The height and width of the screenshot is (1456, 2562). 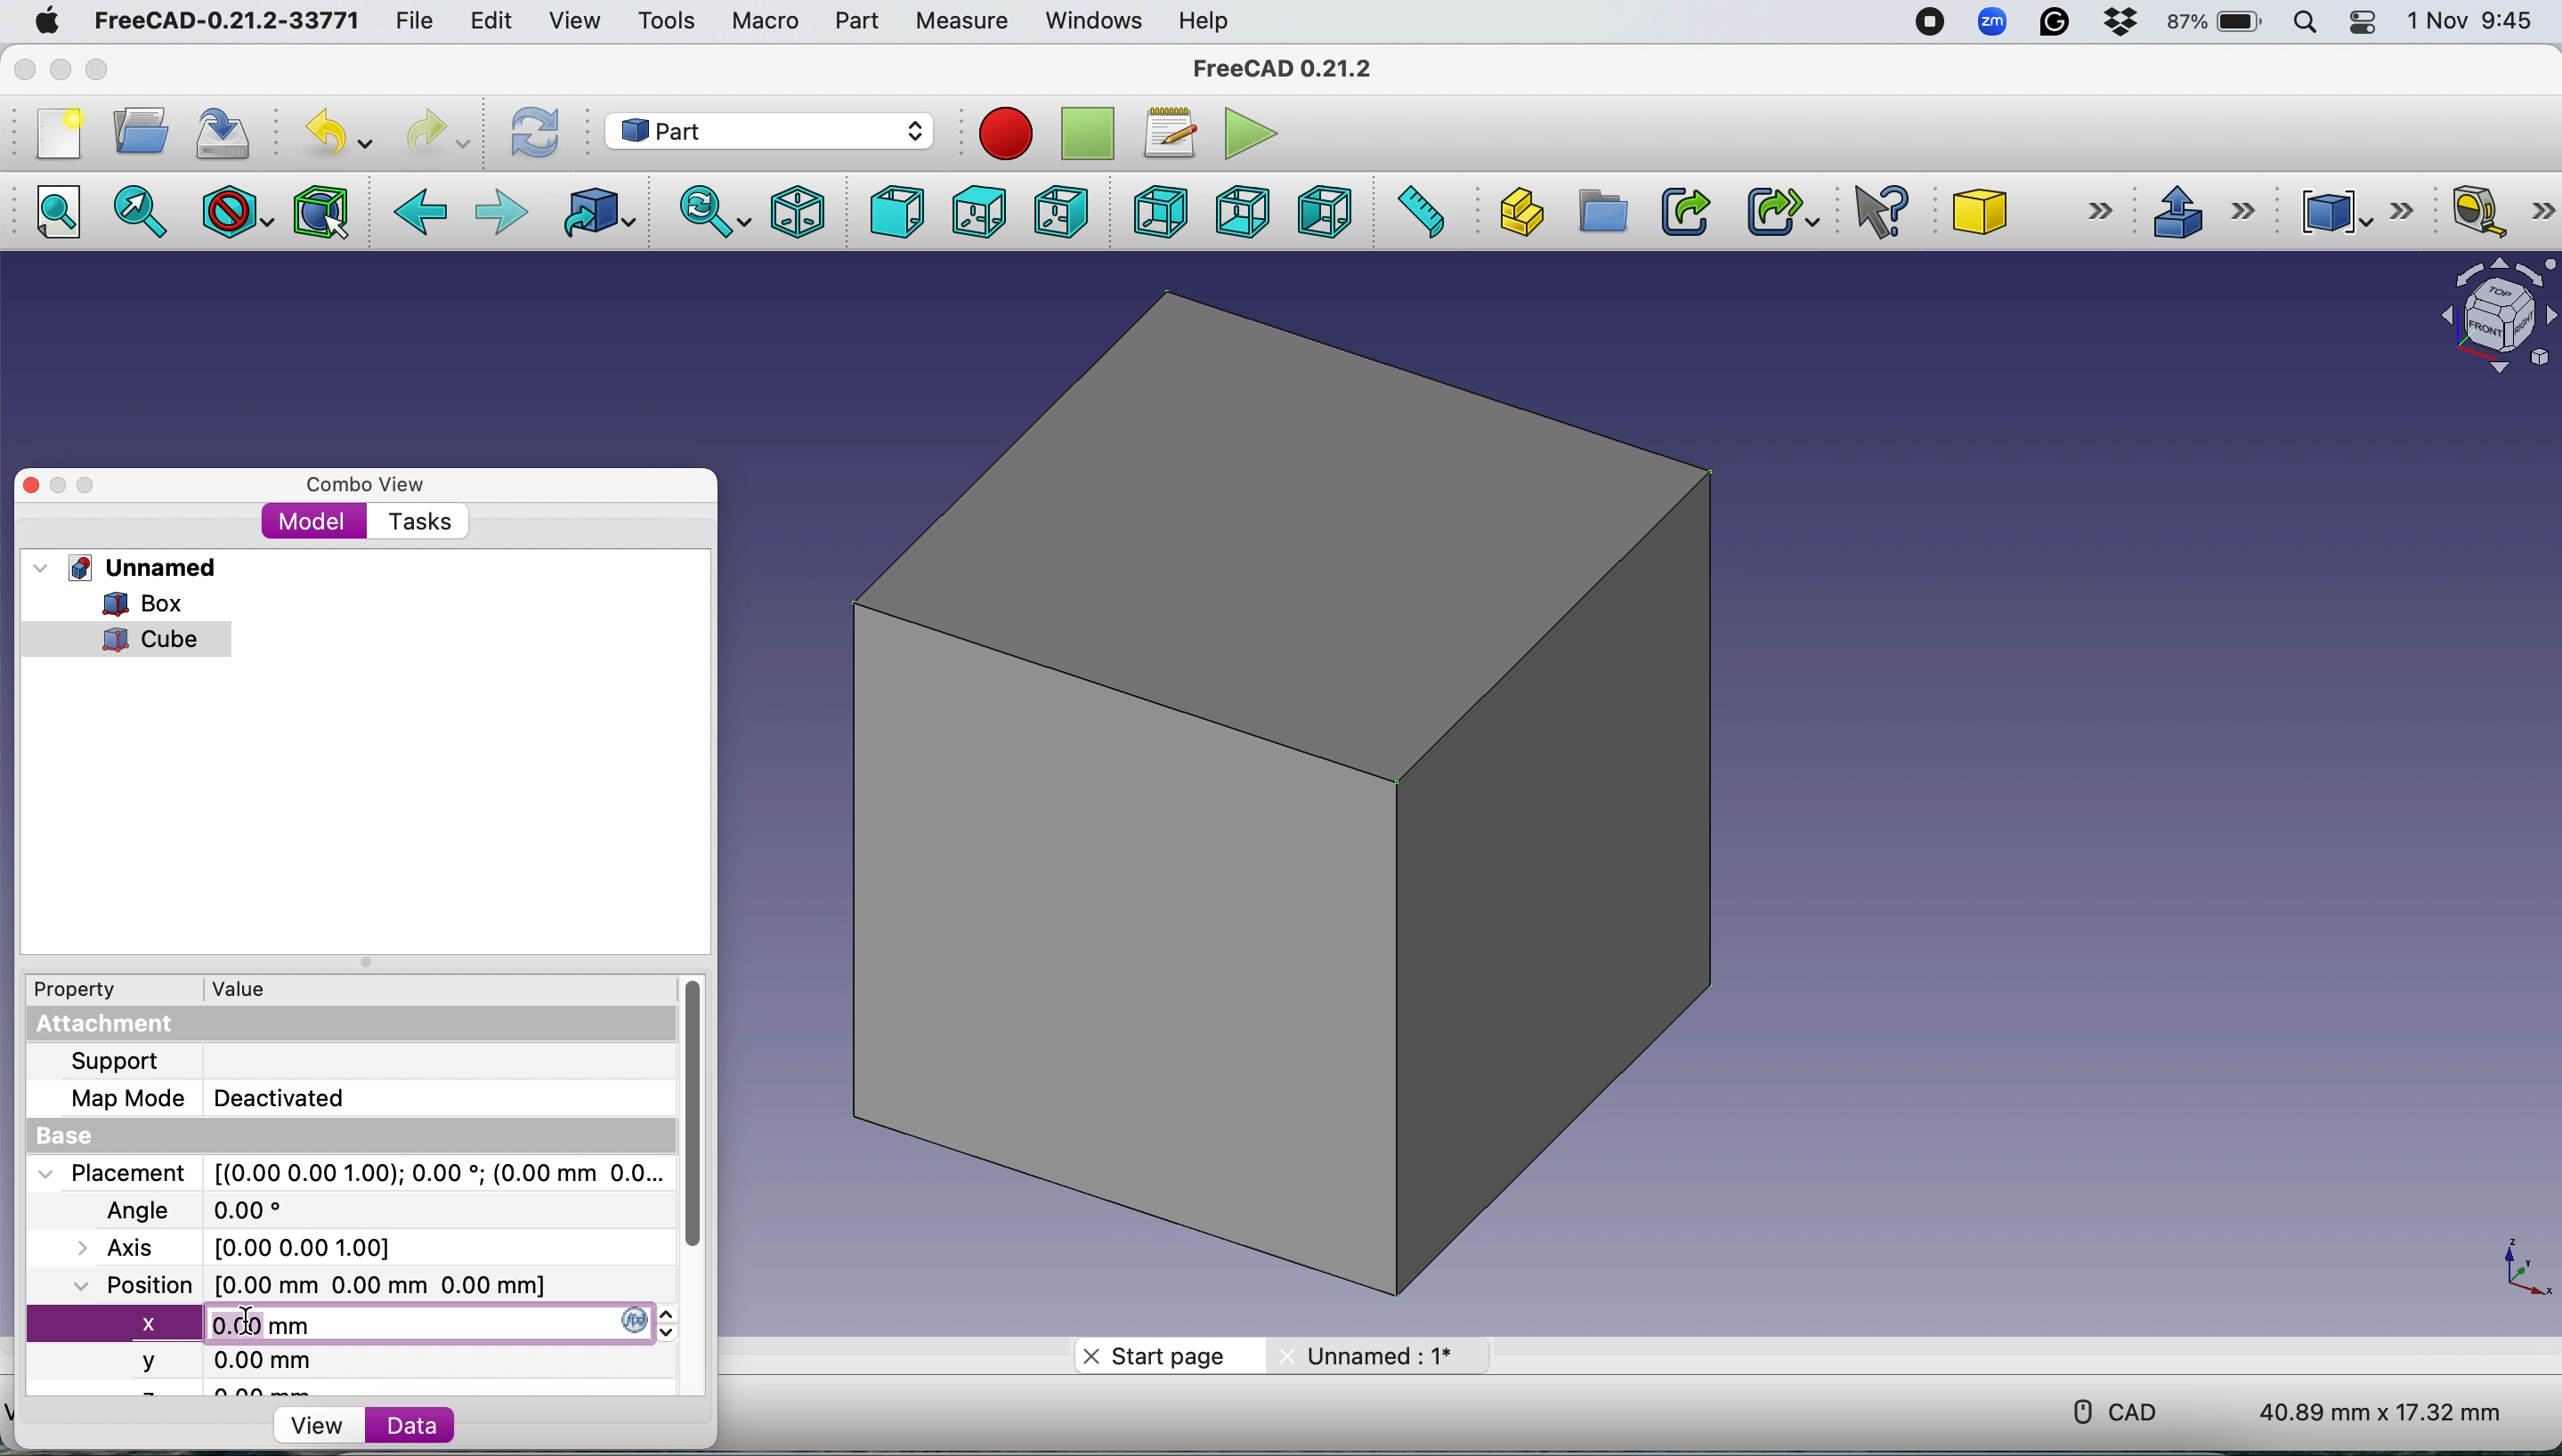 What do you see at coordinates (305, 1284) in the screenshot?
I see `Position [0.00 mm 0.00 mm 0.00 mm]` at bounding box center [305, 1284].